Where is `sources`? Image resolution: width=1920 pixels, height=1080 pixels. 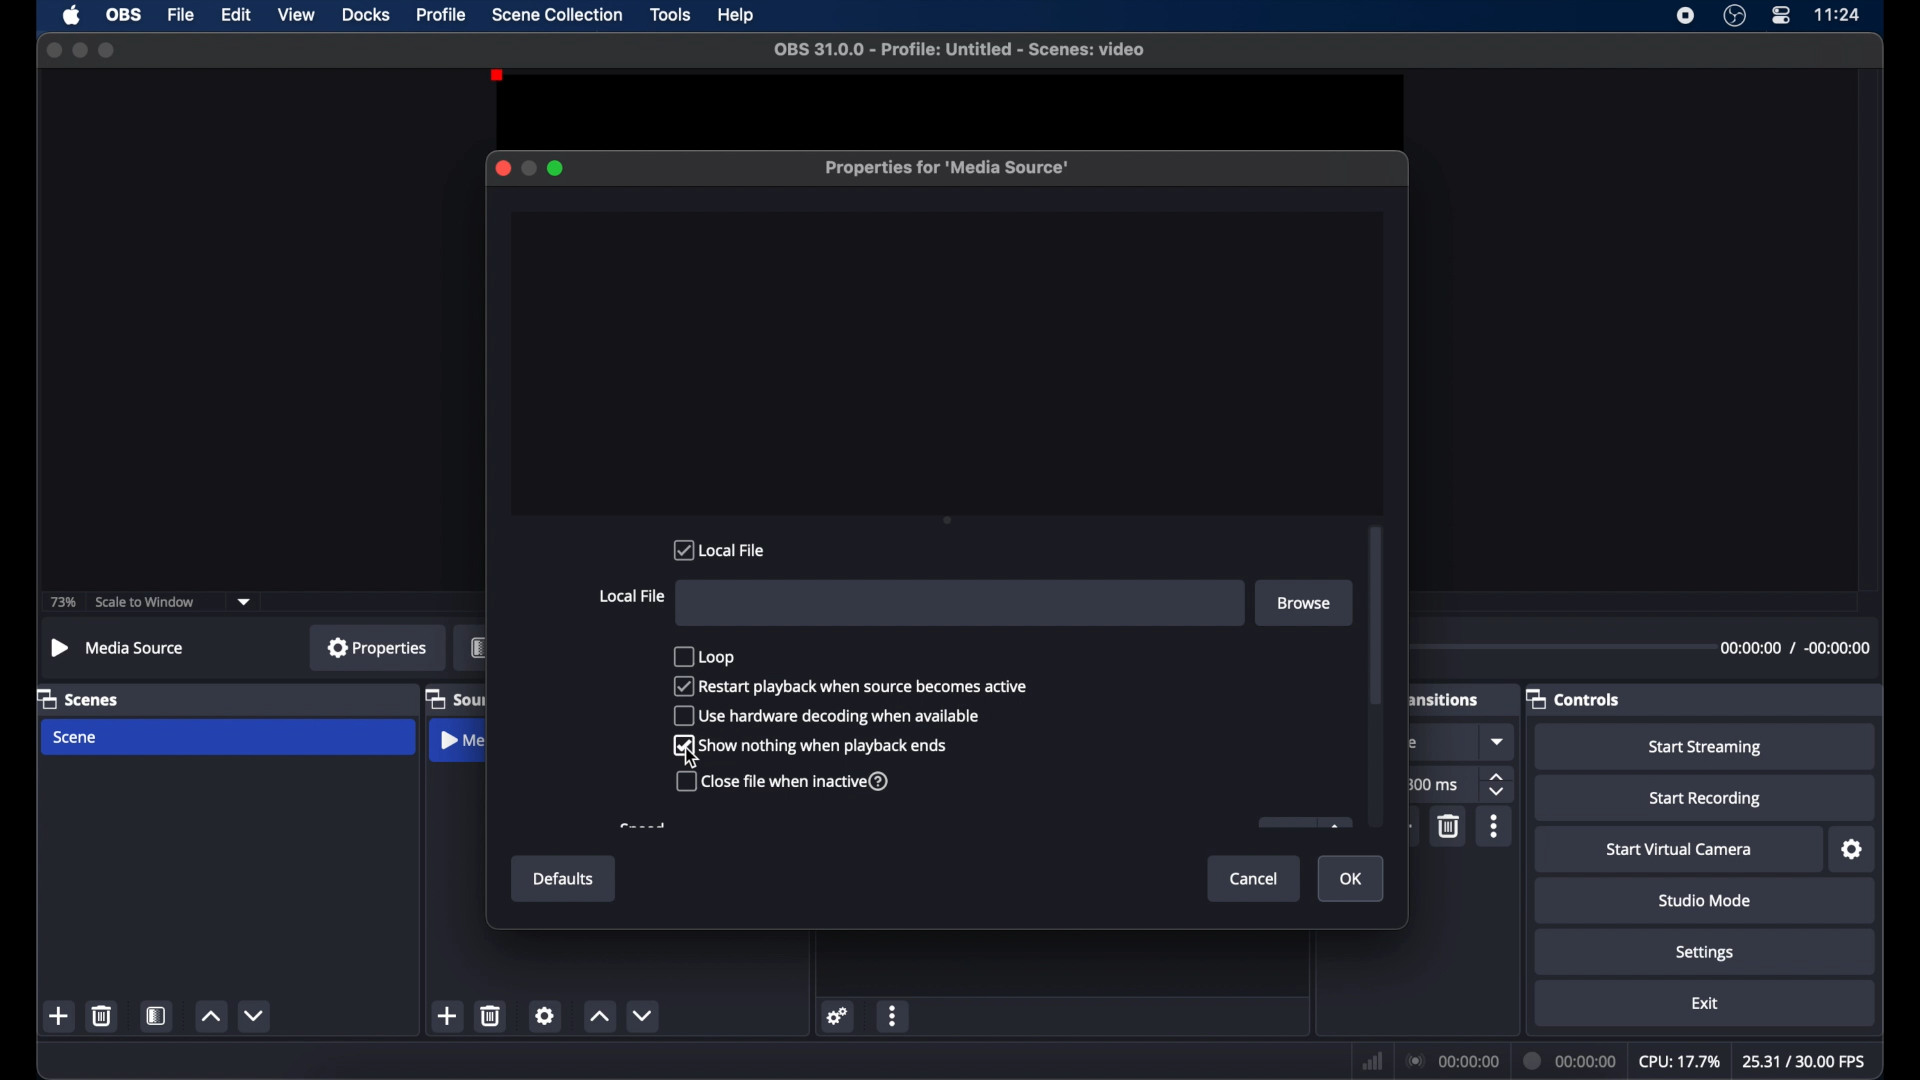 sources is located at coordinates (454, 698).